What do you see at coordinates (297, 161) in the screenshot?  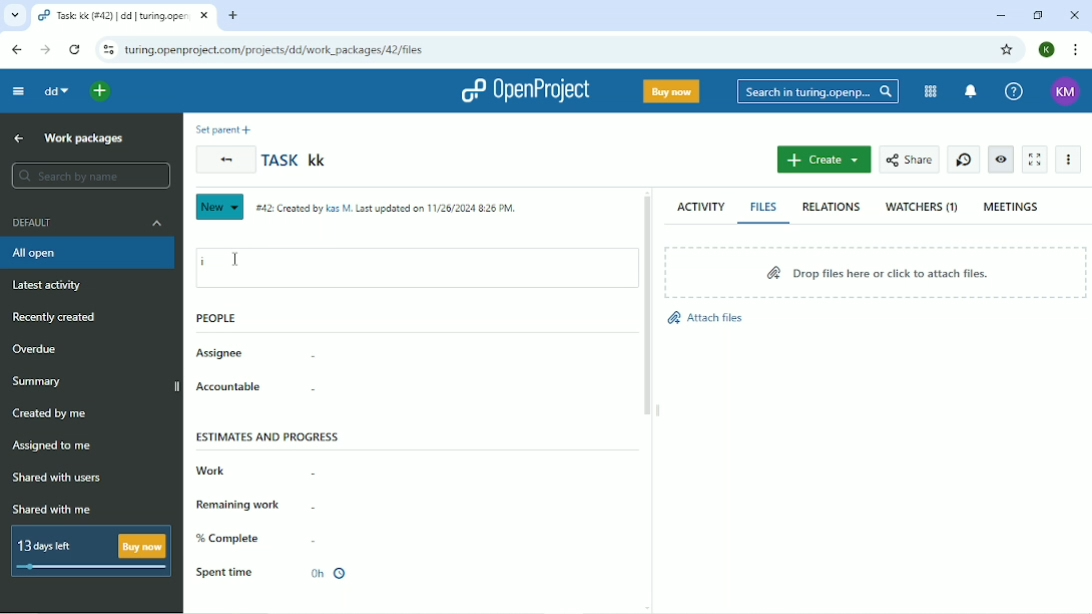 I see `Task kk` at bounding box center [297, 161].